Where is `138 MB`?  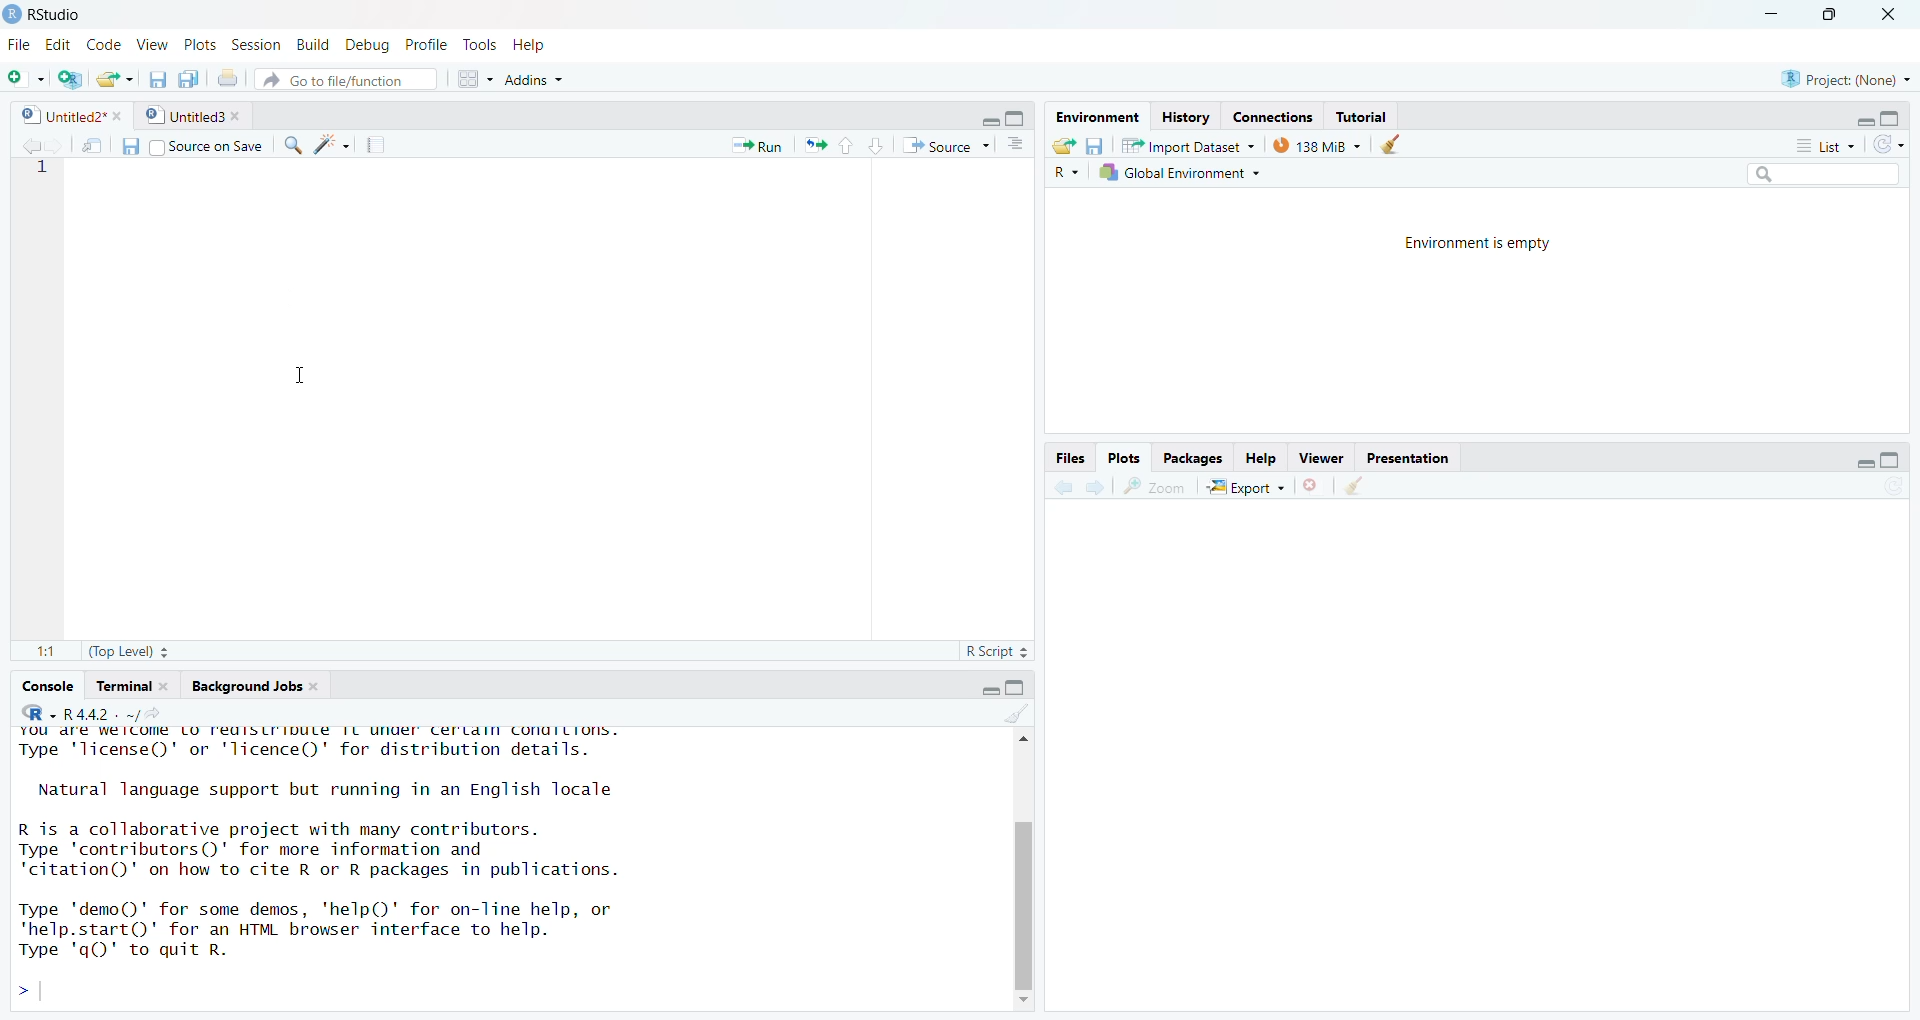
138 MB is located at coordinates (1313, 144).